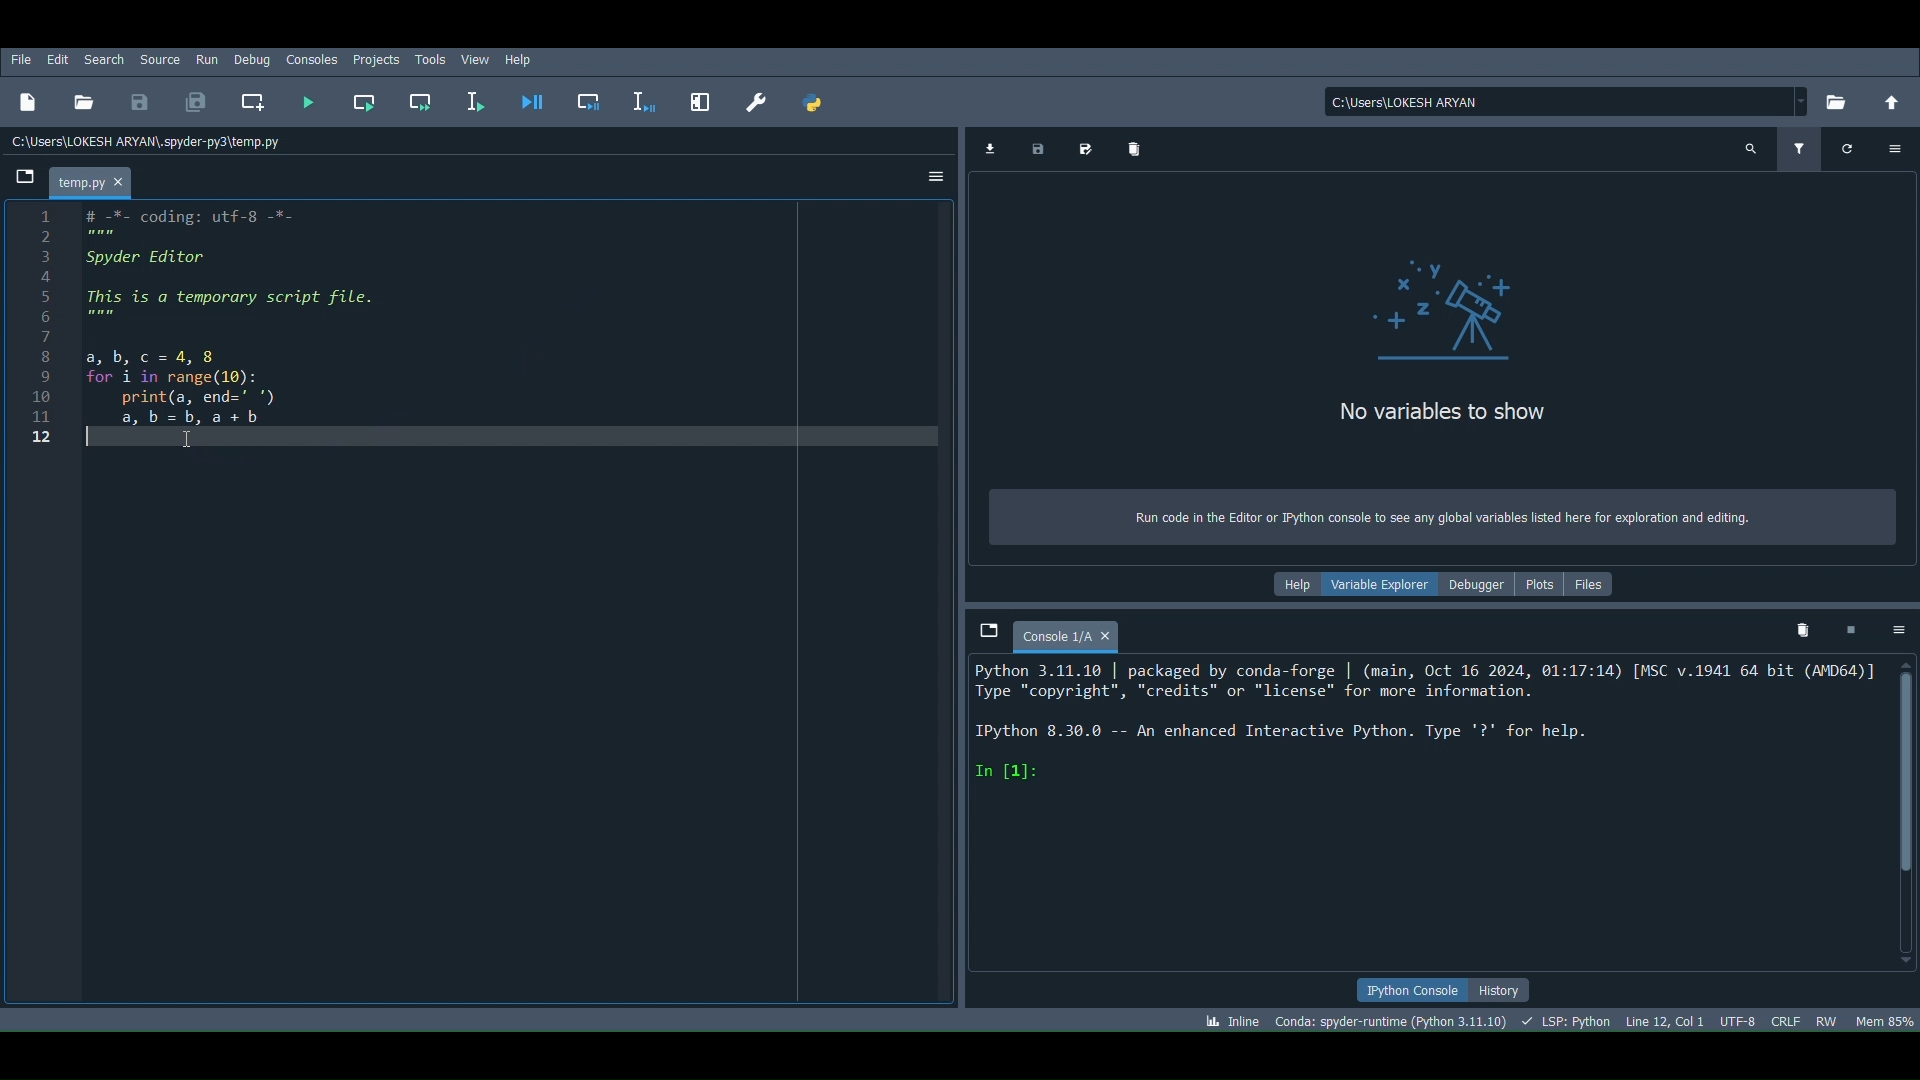  Describe the element at coordinates (1666, 1021) in the screenshot. I see `Cursor position` at that location.